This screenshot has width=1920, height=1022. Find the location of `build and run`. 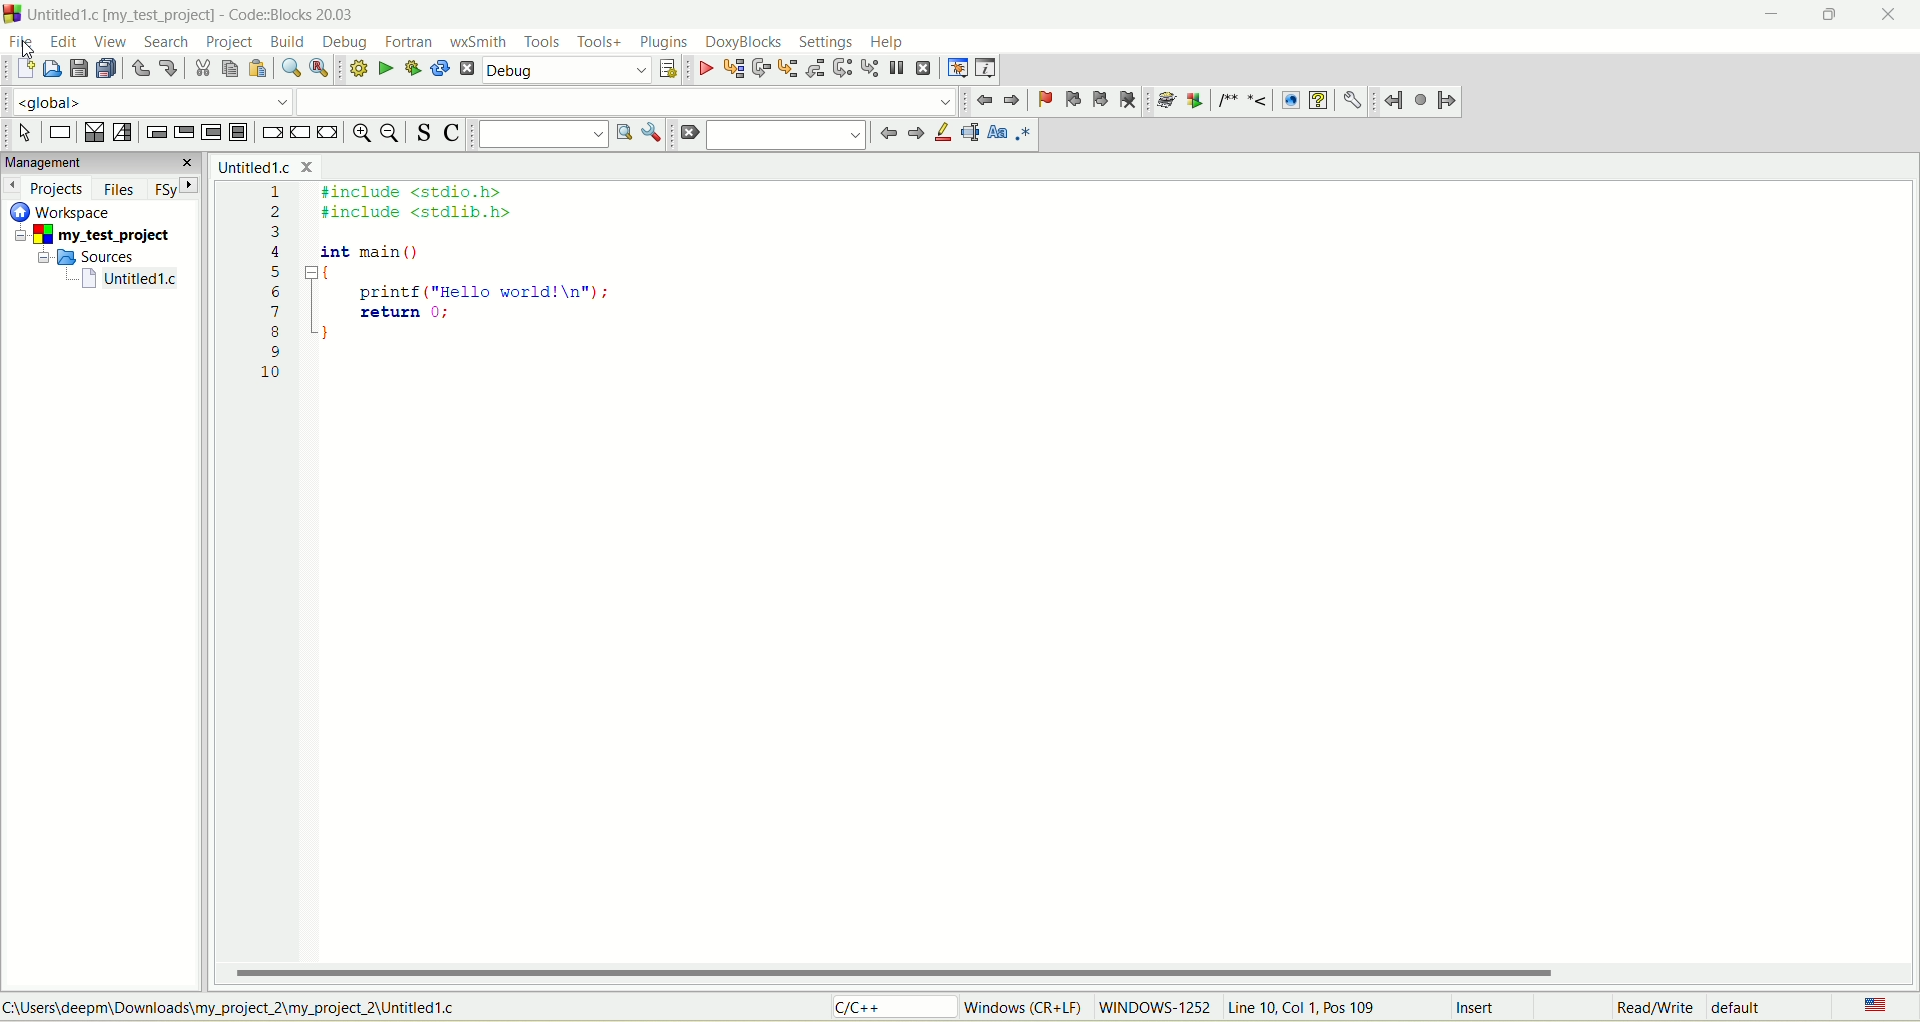

build and run is located at coordinates (414, 69).